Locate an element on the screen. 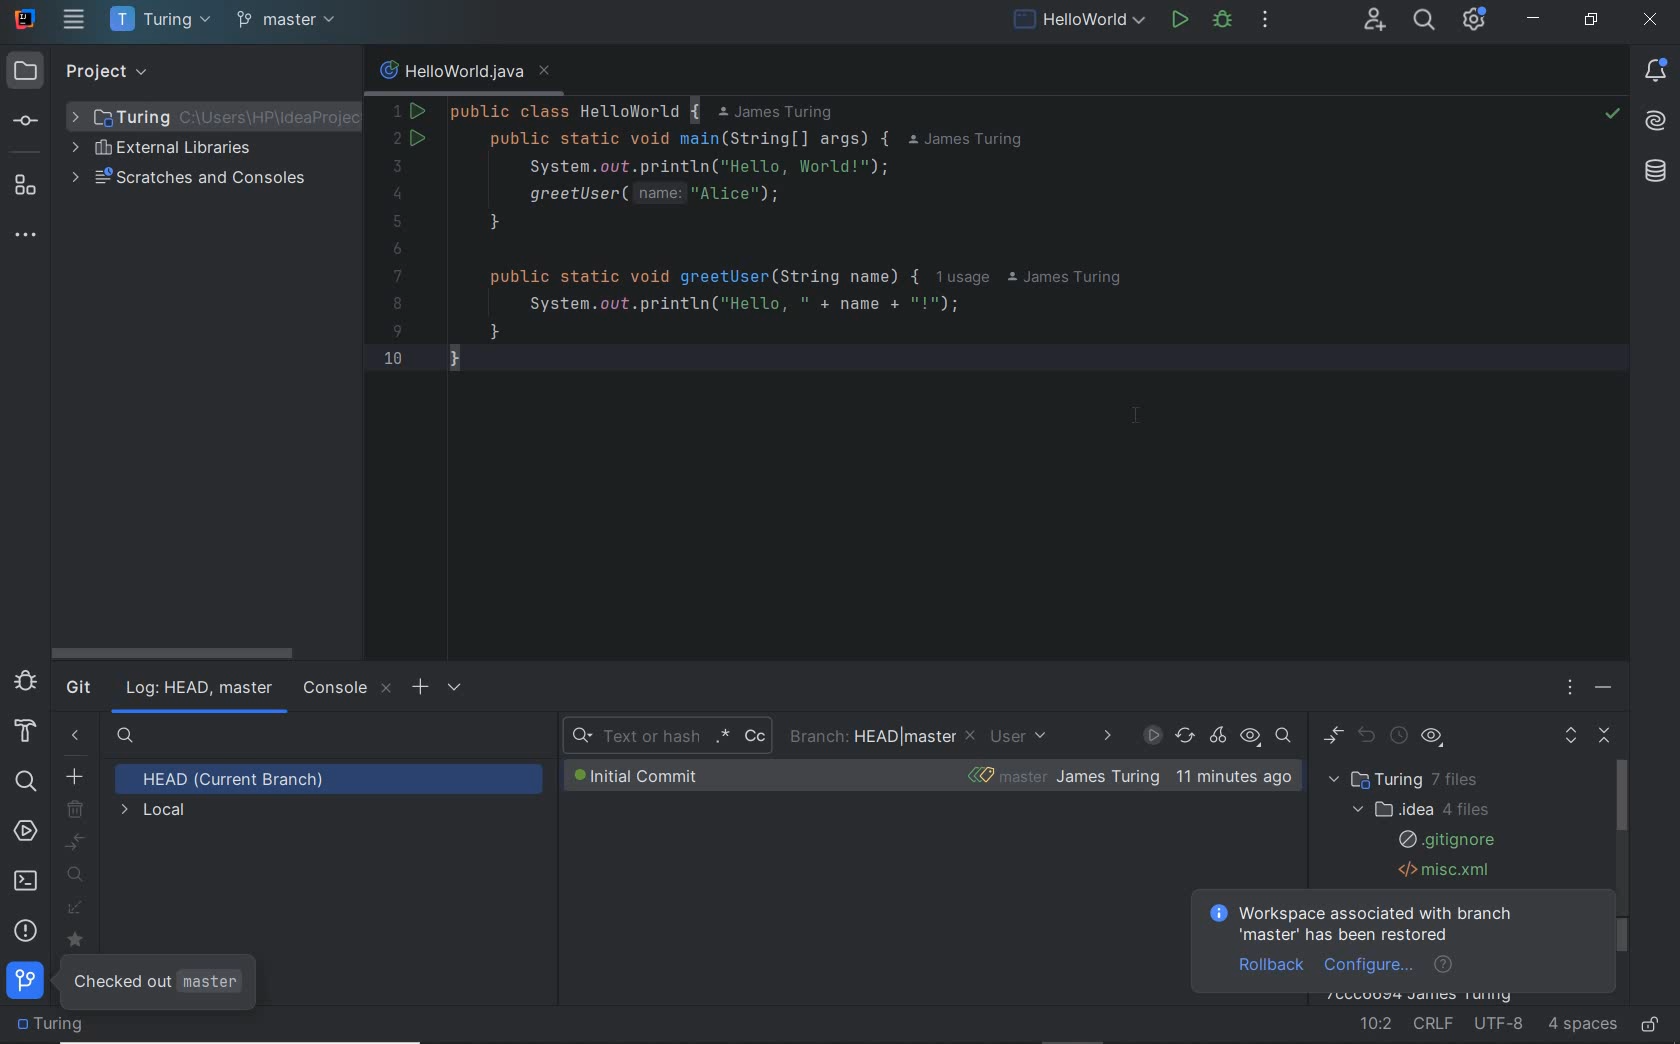 This screenshot has height=1044, width=1680. CHECKED OUT is located at coordinates (157, 983).